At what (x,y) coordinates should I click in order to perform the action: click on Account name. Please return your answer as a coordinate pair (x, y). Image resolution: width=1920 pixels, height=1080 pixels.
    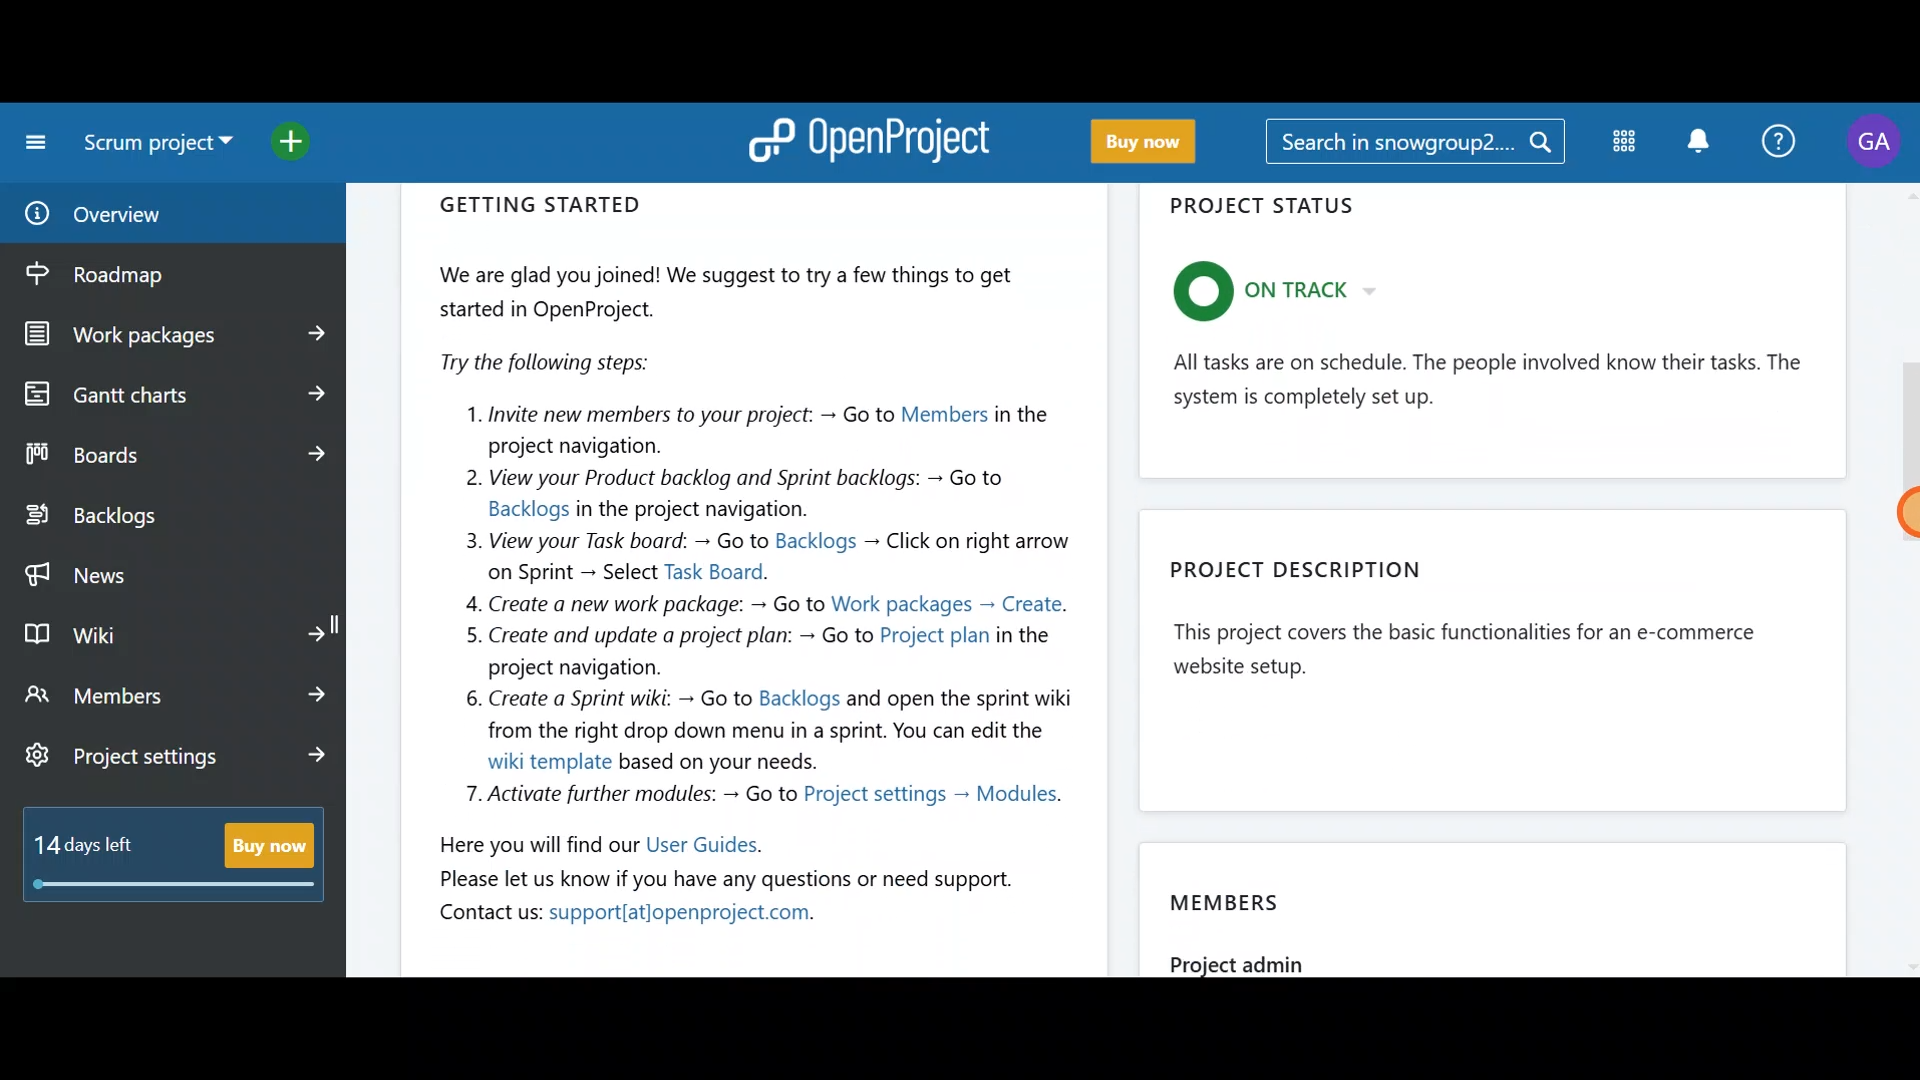
    Looking at the image, I should click on (1878, 142).